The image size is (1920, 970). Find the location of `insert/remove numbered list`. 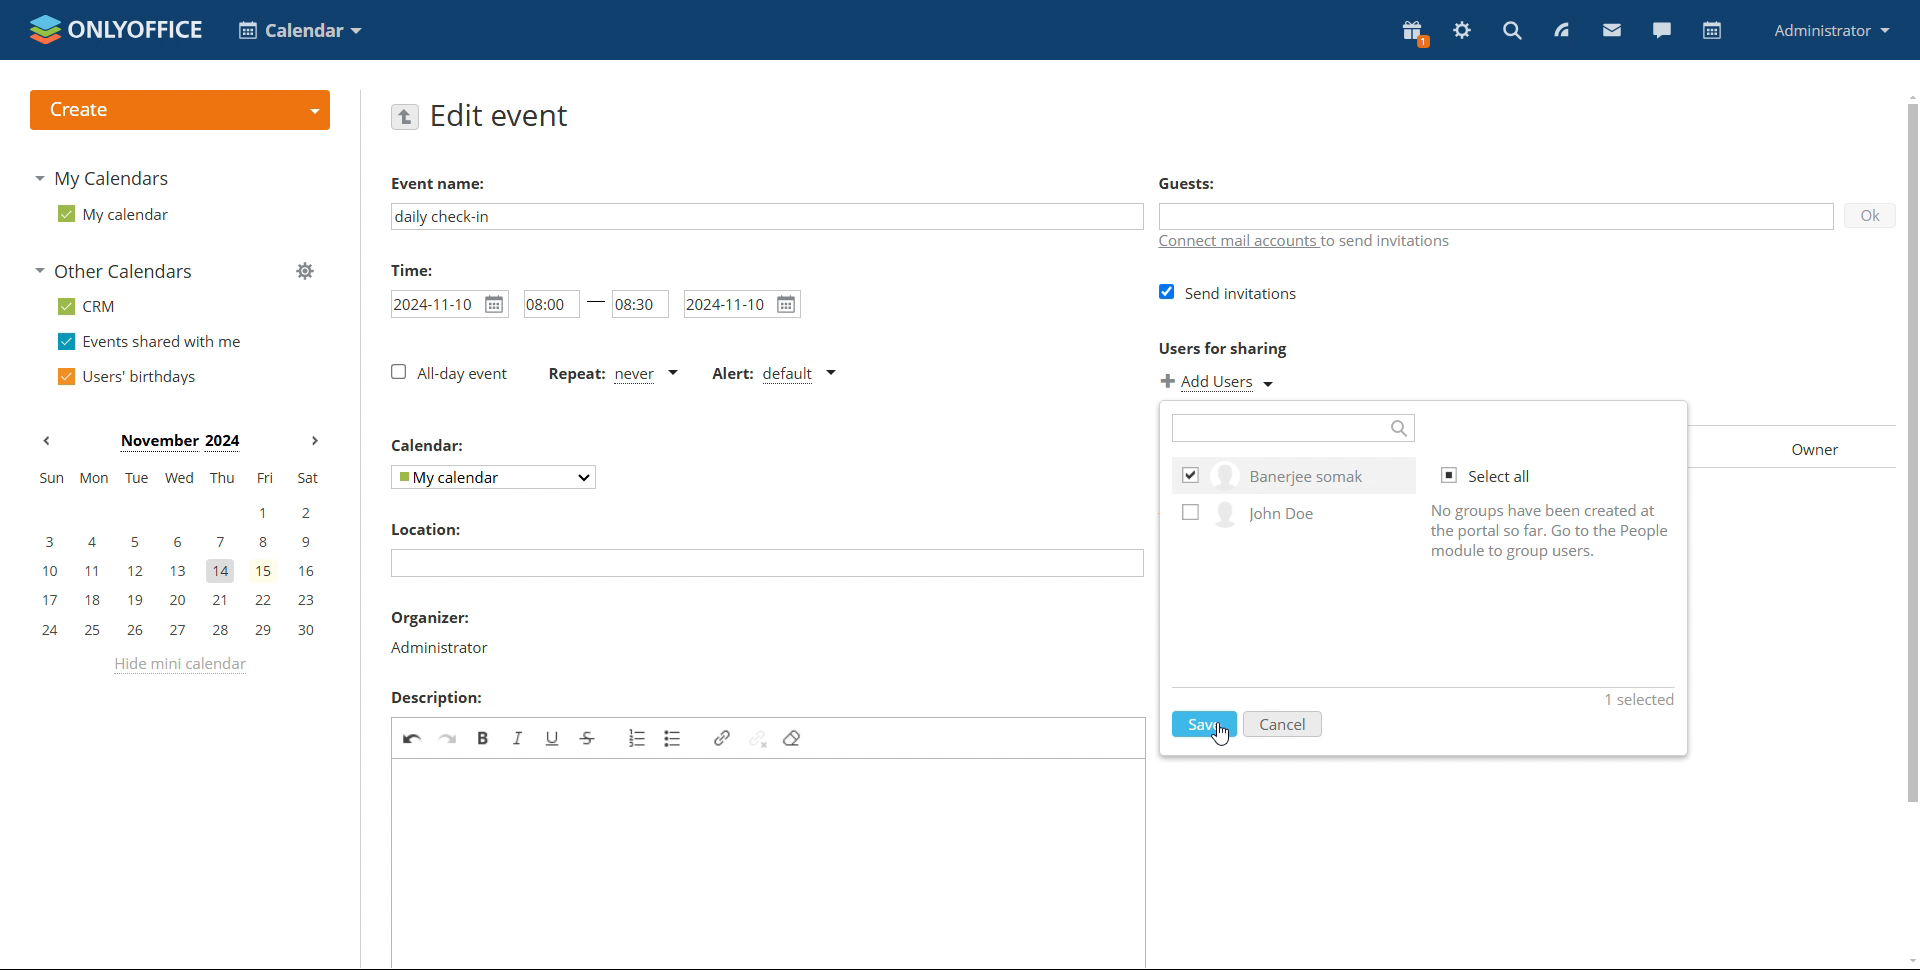

insert/remove numbered list is located at coordinates (636, 738).